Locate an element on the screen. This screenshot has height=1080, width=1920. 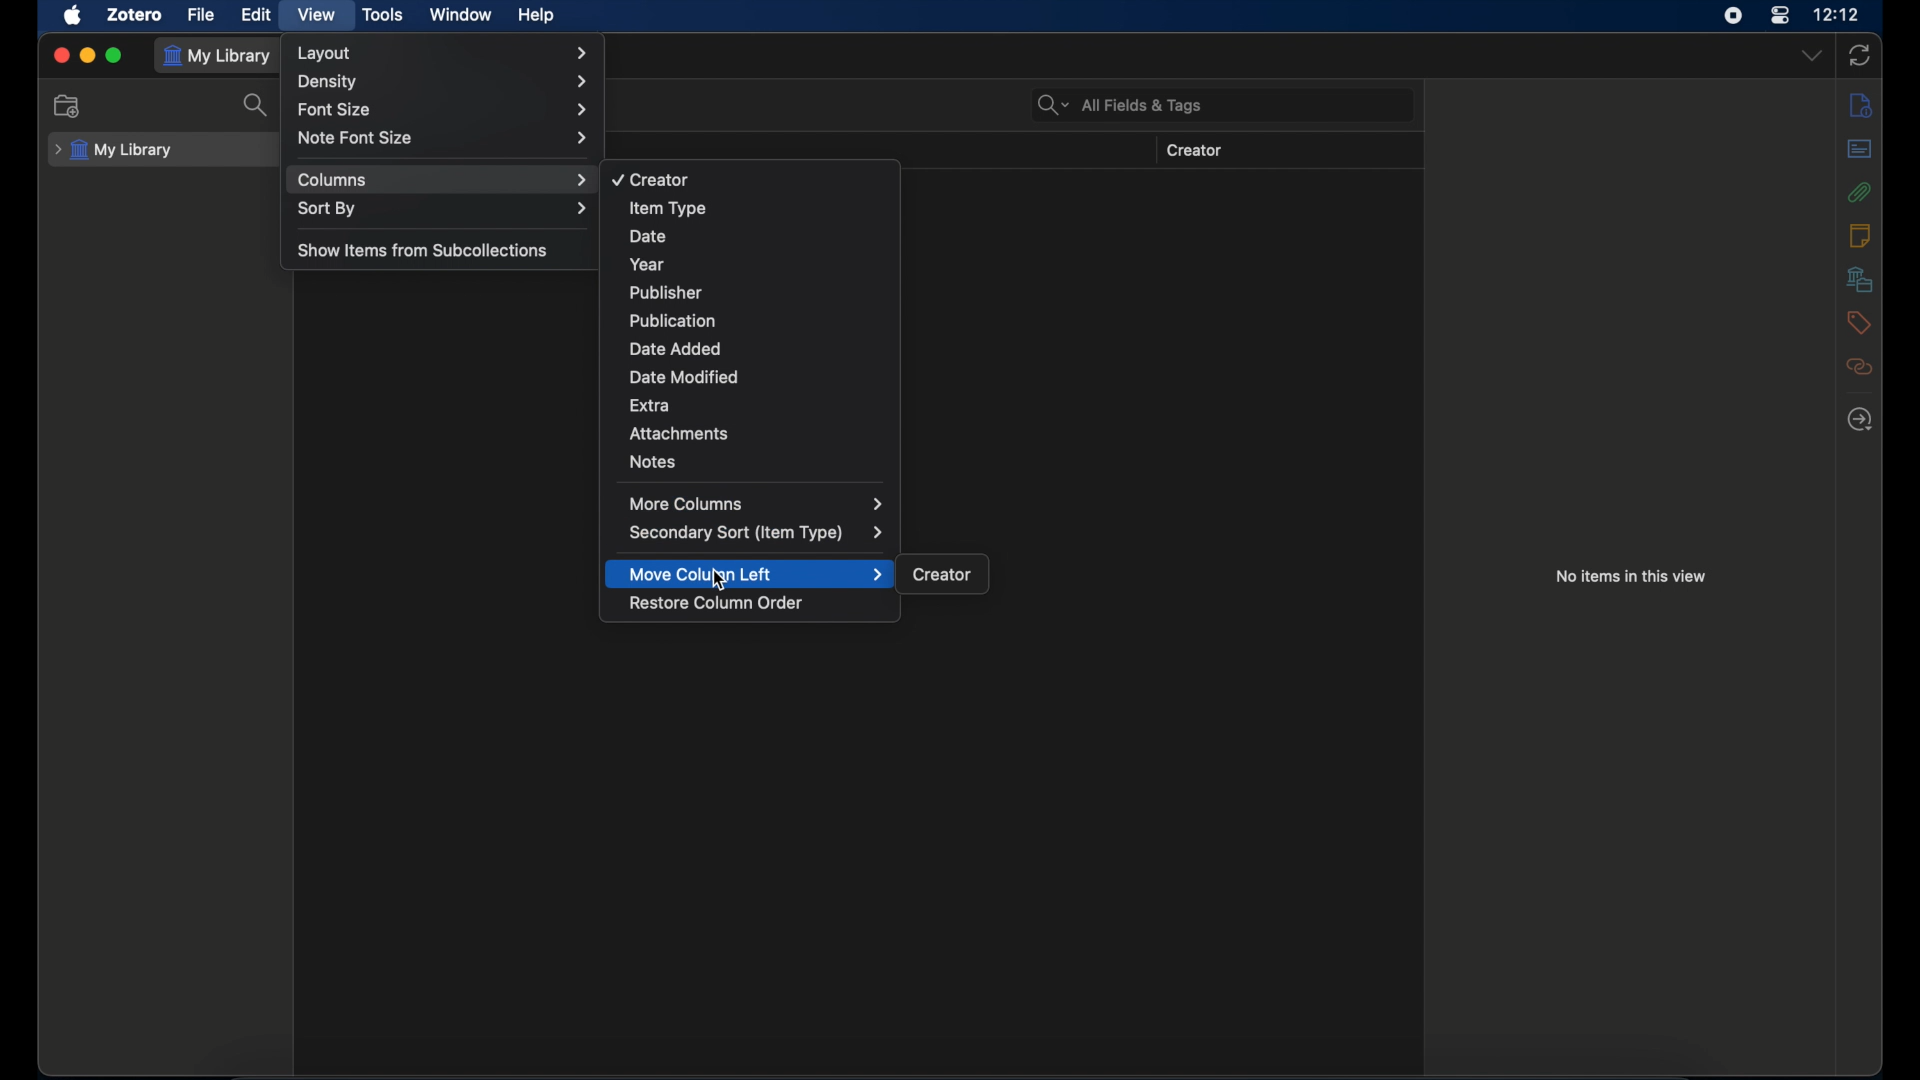
edit is located at coordinates (258, 15).